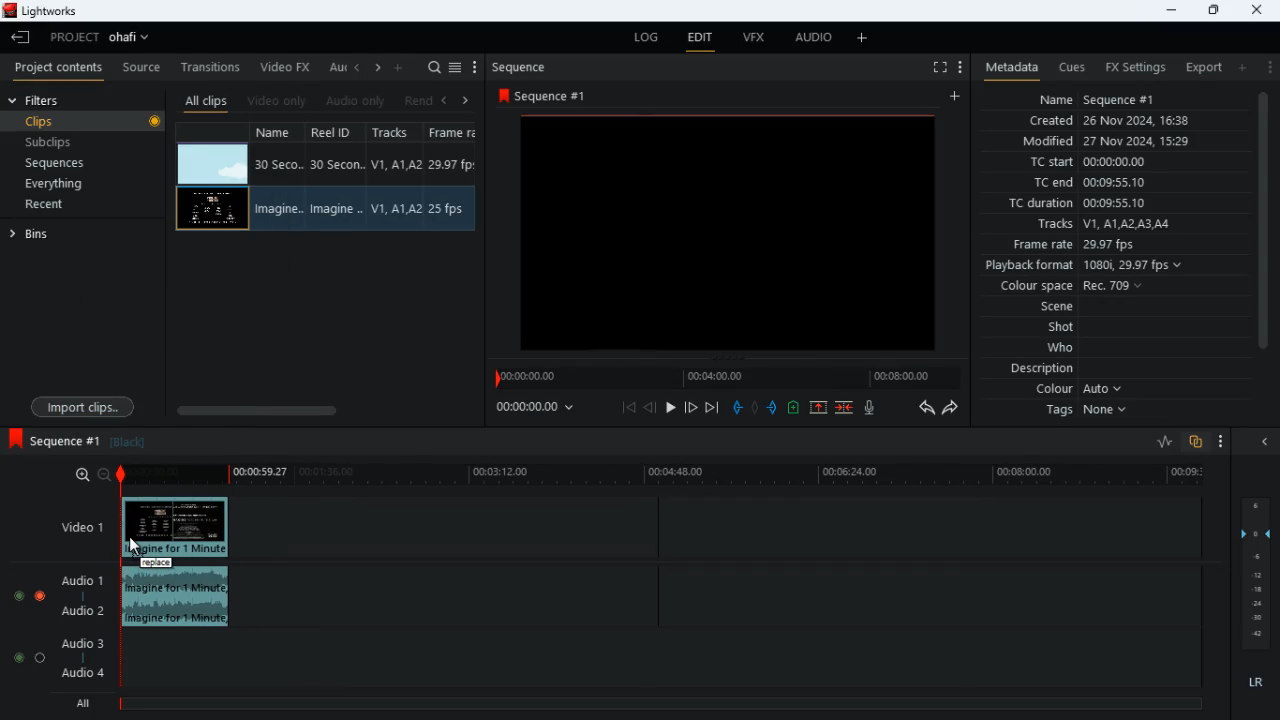  What do you see at coordinates (1168, 10) in the screenshot?
I see `minimize` at bounding box center [1168, 10].